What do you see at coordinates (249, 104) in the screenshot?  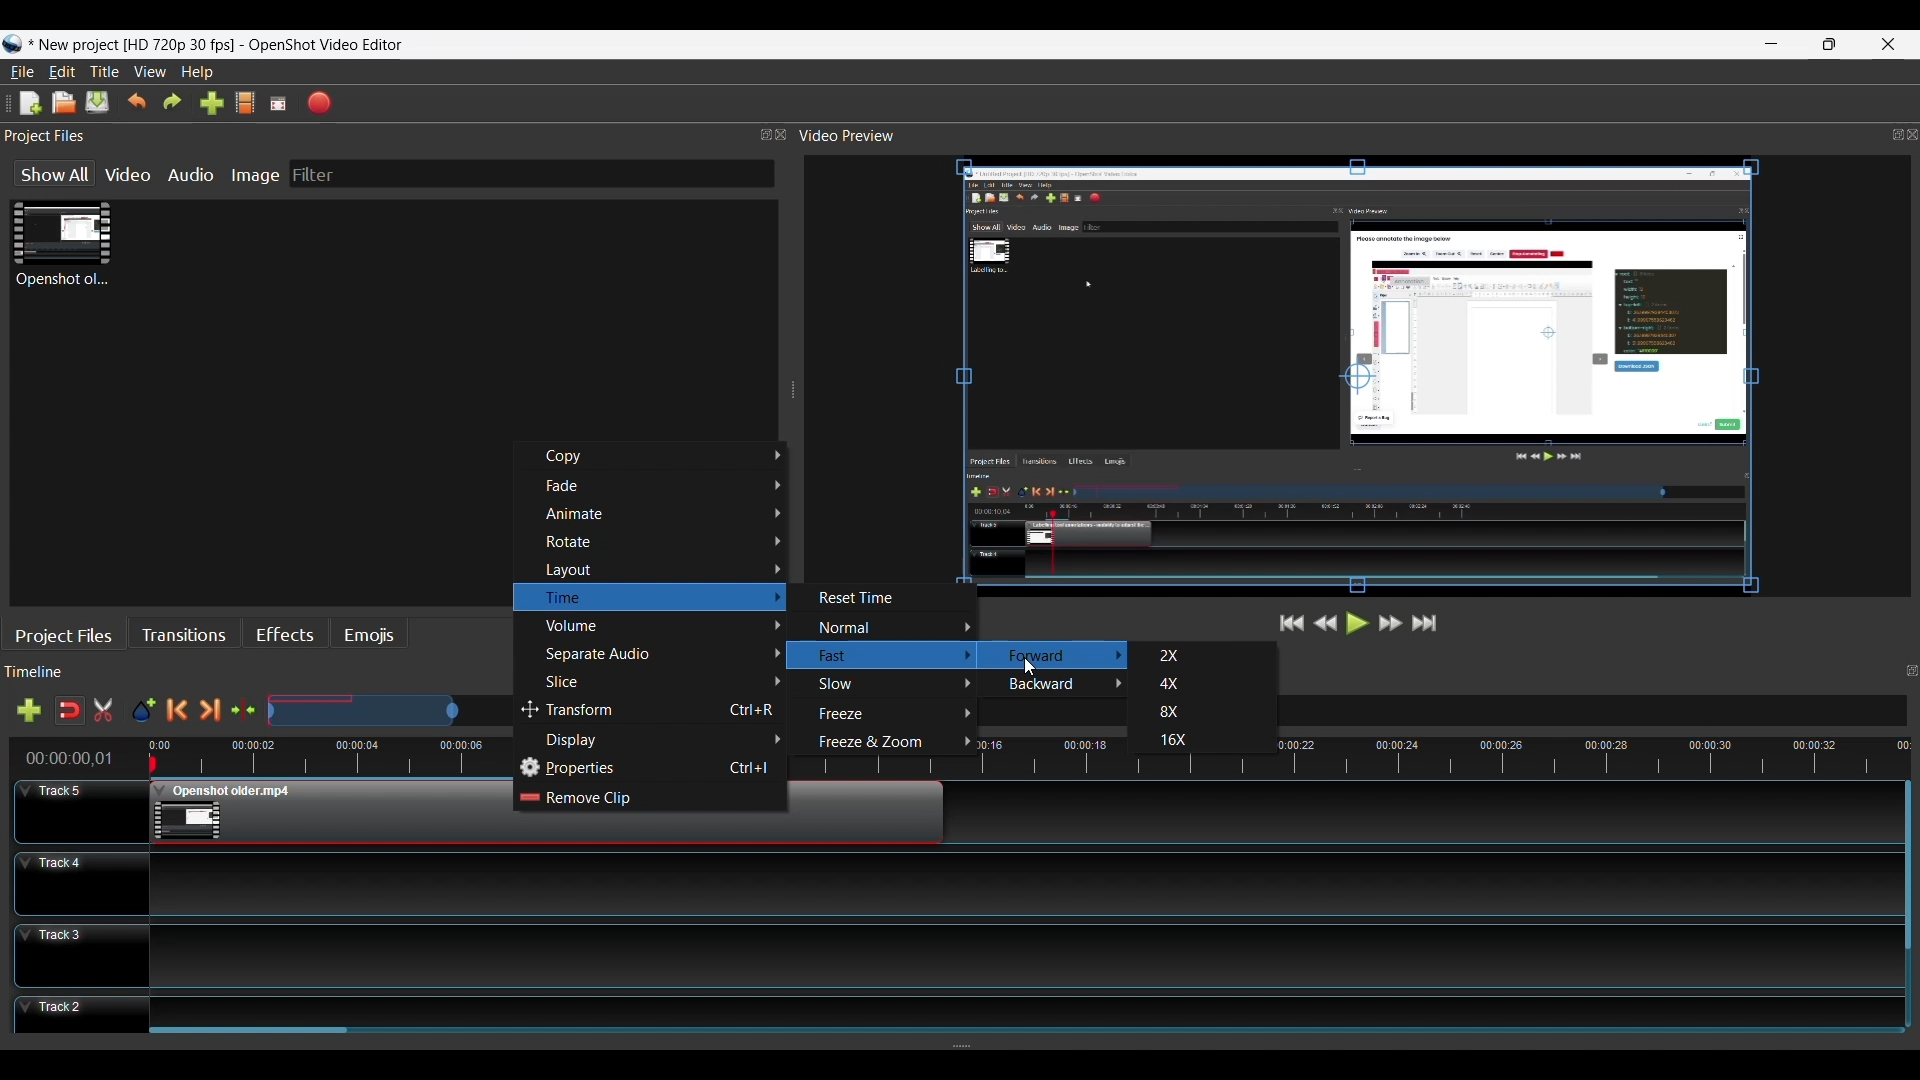 I see `Choose File` at bounding box center [249, 104].